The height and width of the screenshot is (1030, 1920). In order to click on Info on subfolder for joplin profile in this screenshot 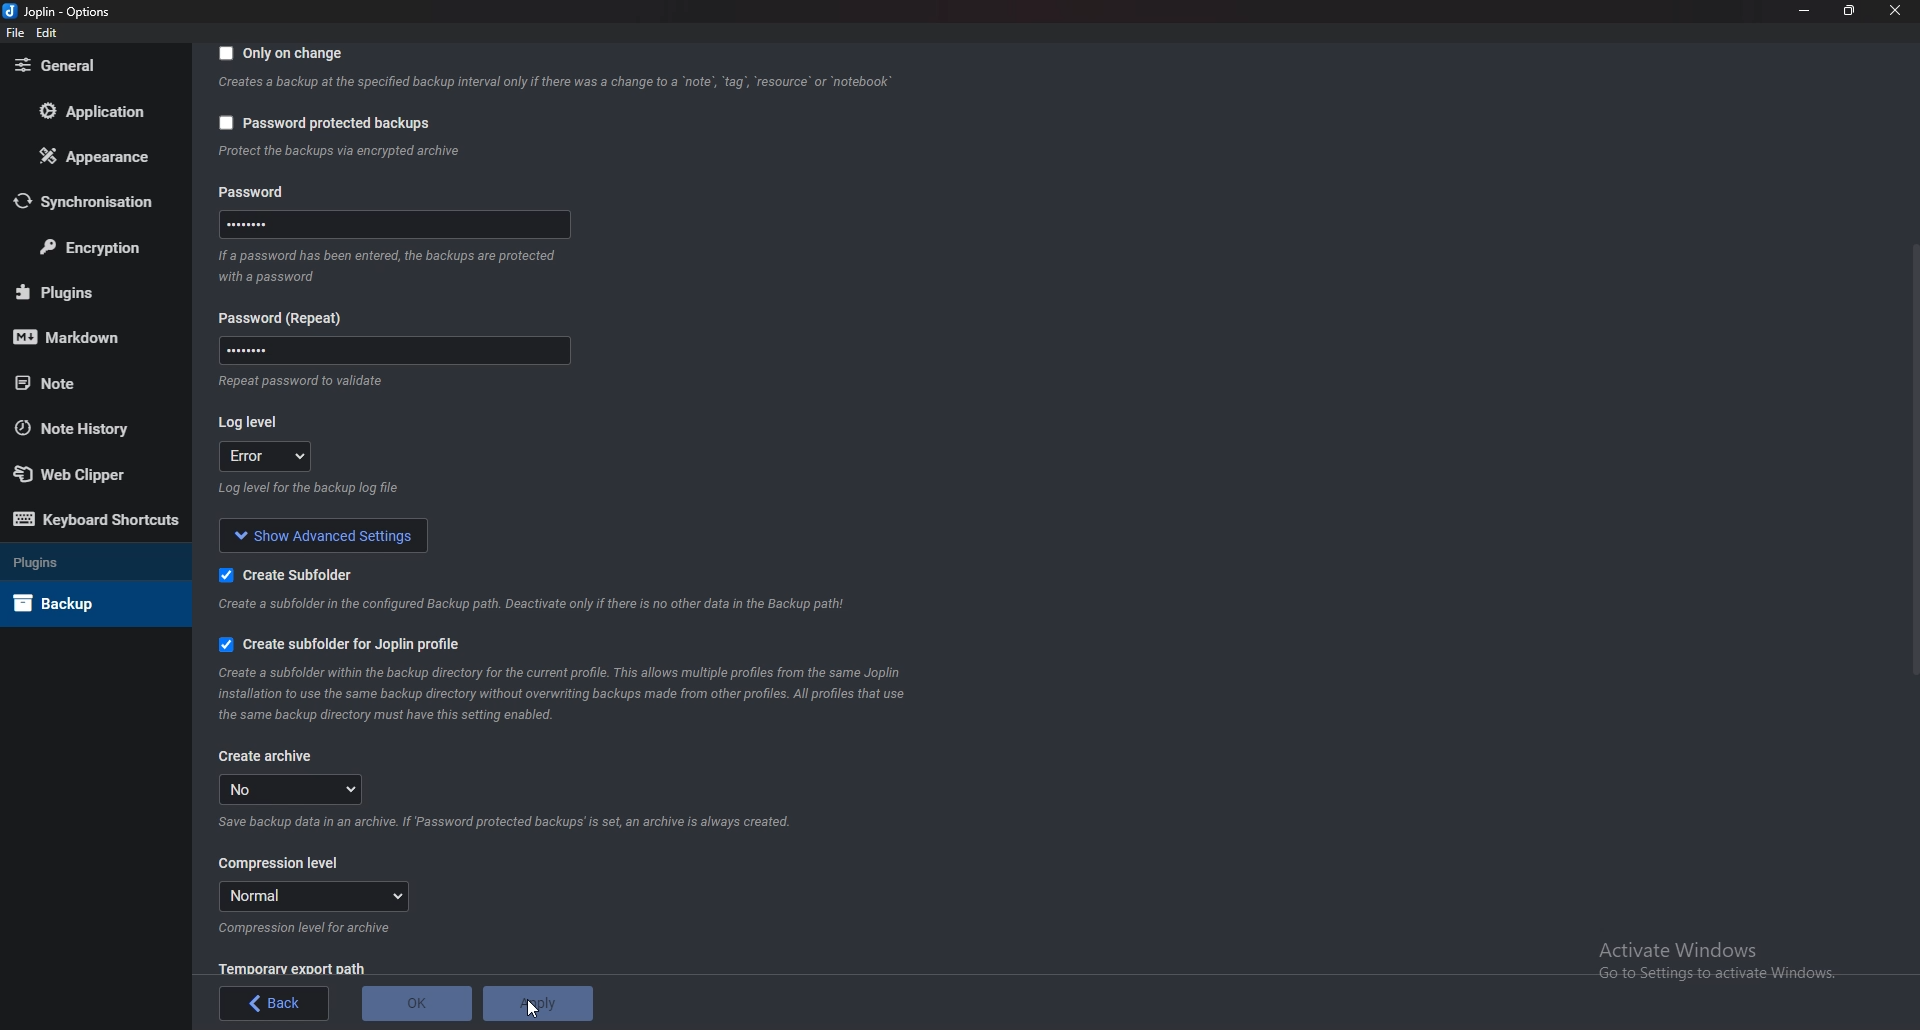, I will do `click(580, 694)`.